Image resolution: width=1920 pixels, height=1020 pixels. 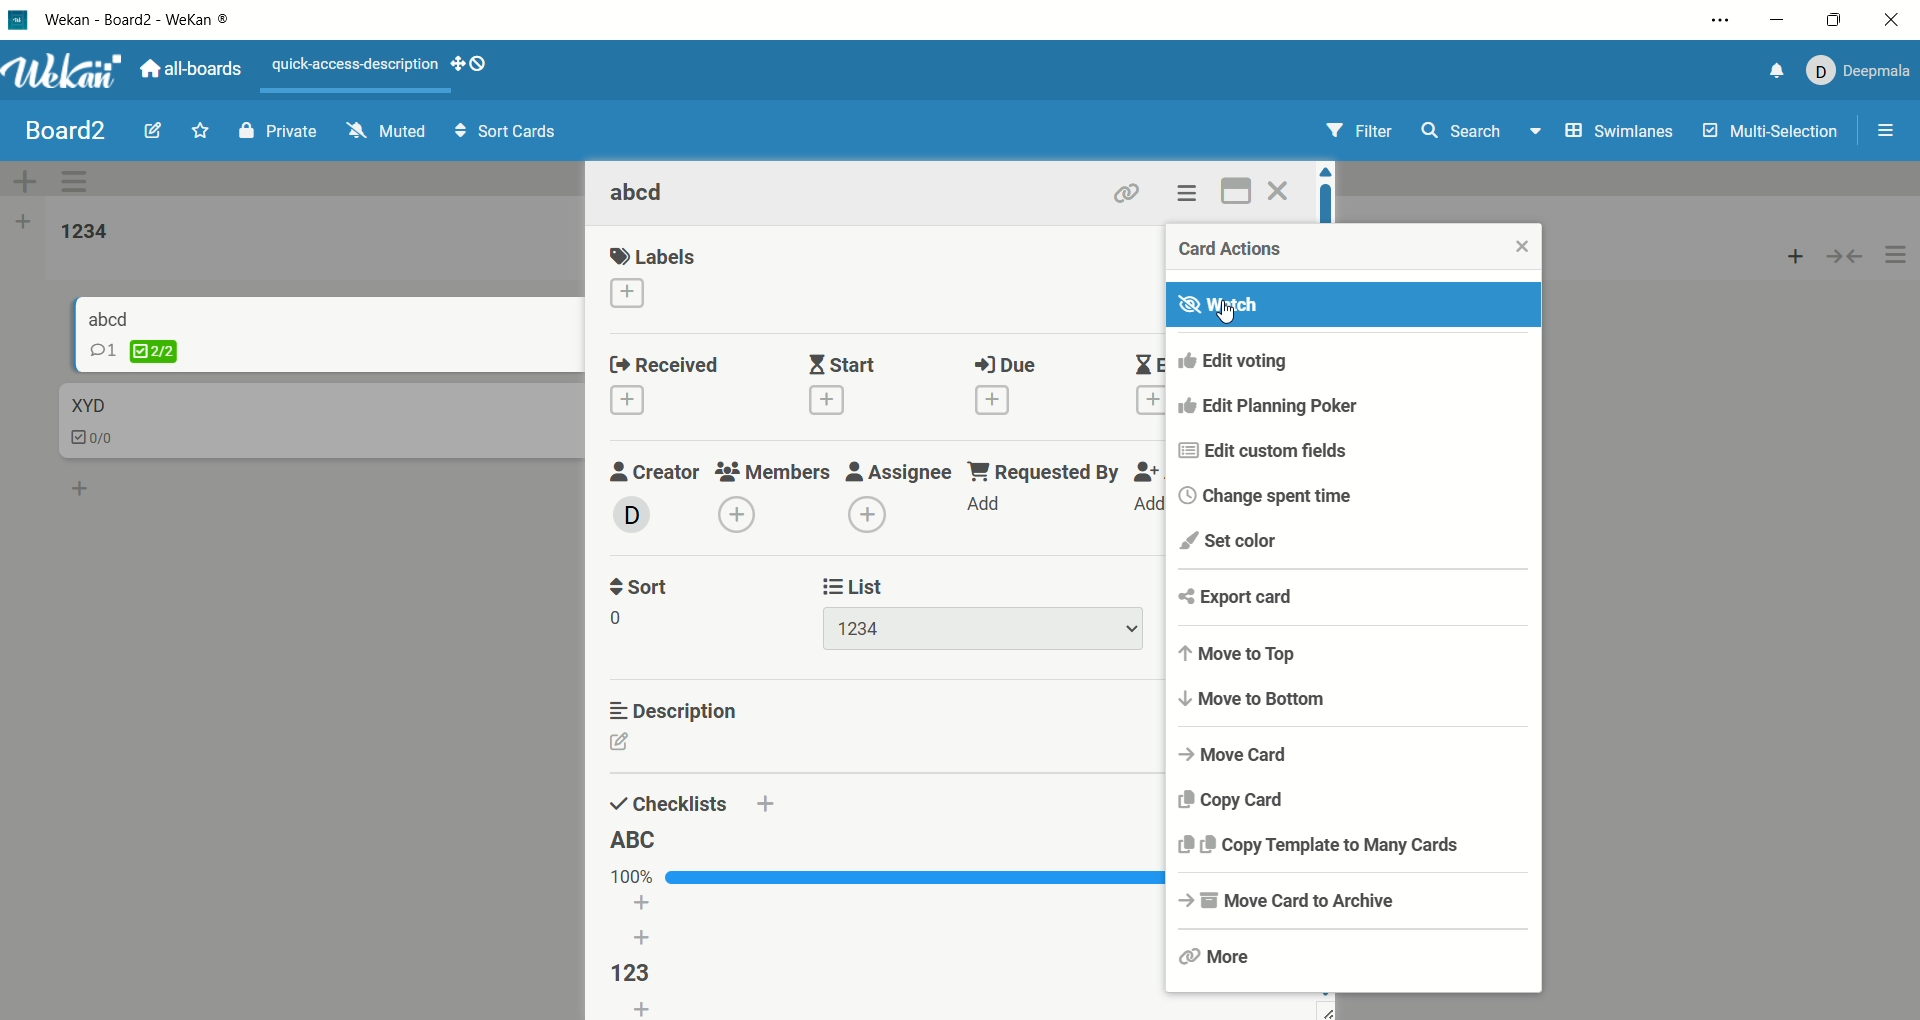 I want to click on maximize, so click(x=1238, y=190).